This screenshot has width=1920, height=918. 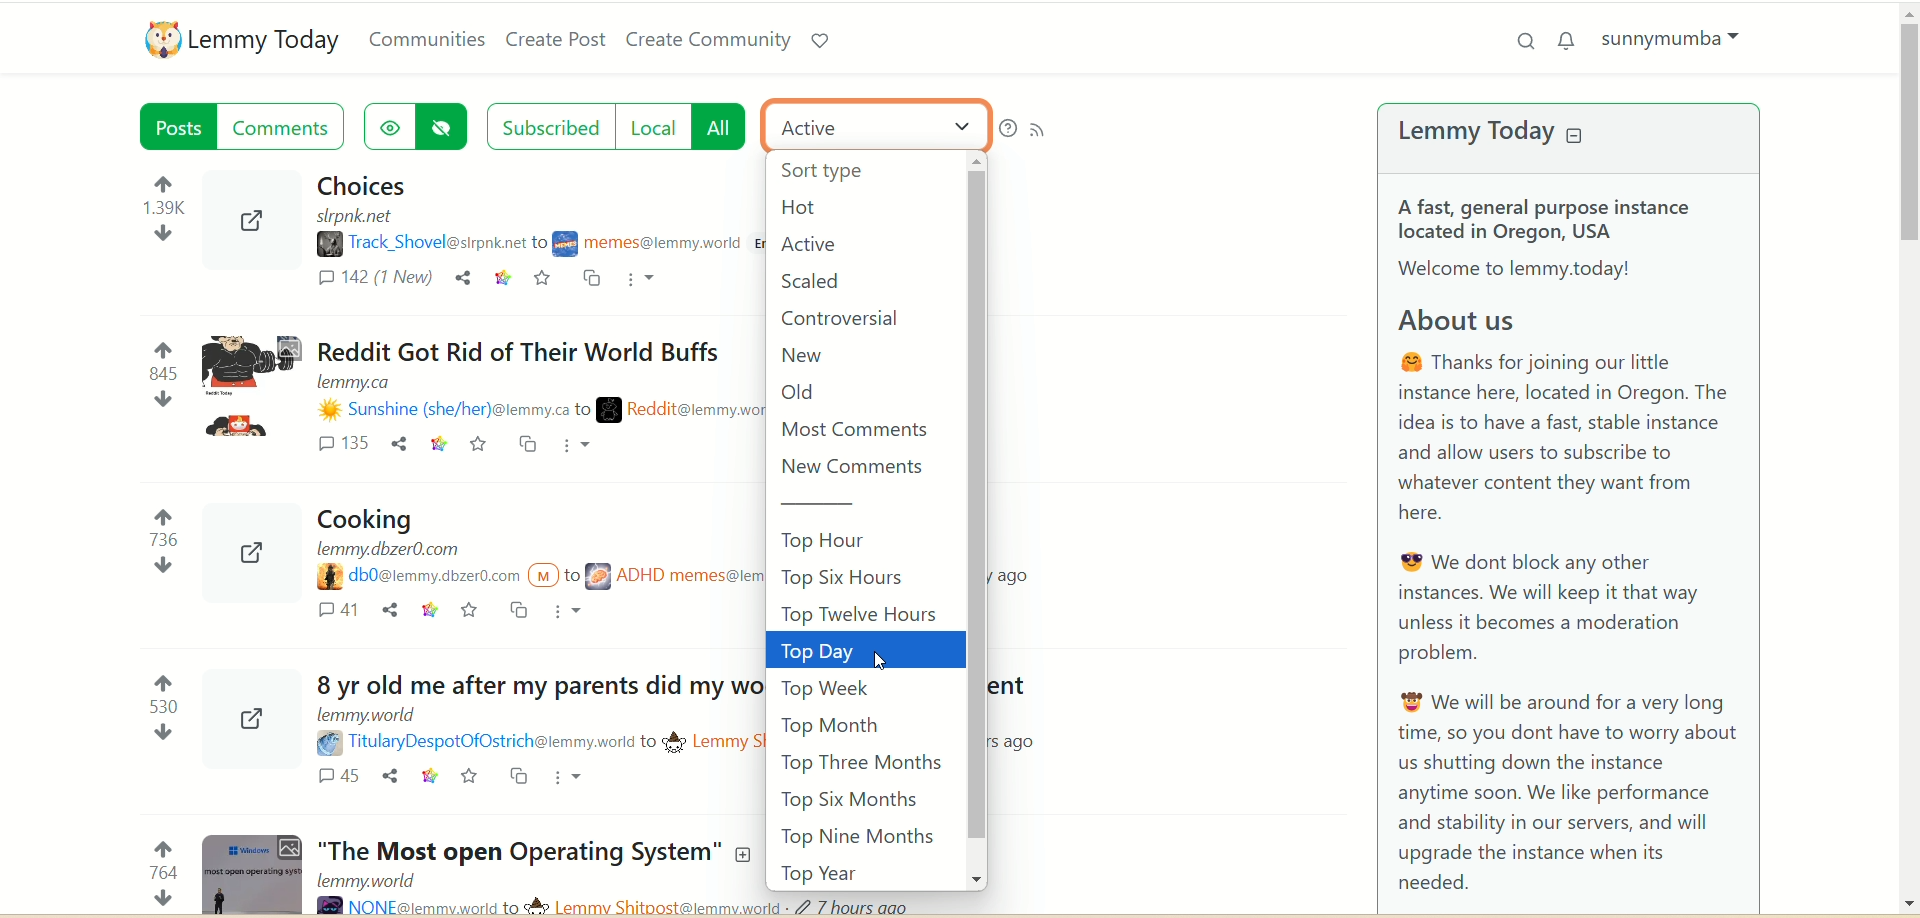 I want to click on A brief about the Lemmy today, so click(x=1571, y=547).